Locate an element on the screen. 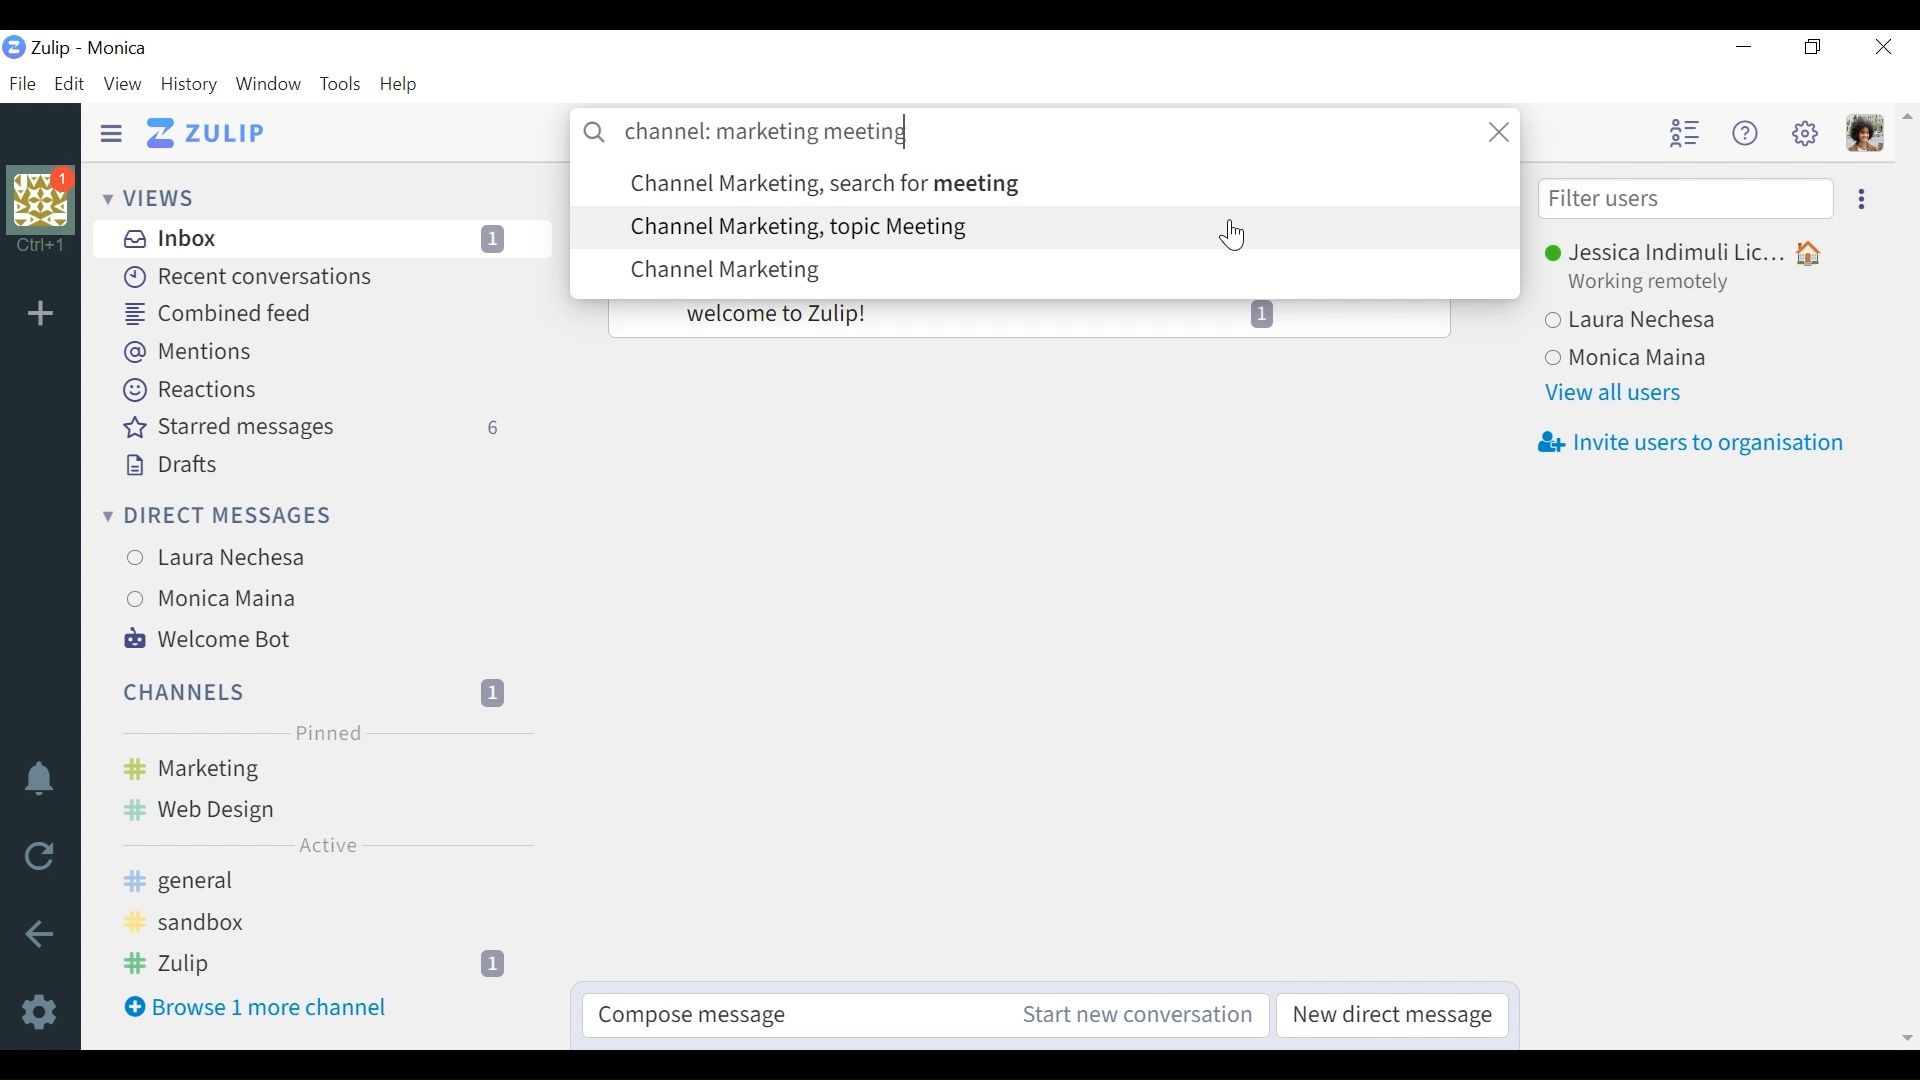 The image size is (1920, 1080). New direct message is located at coordinates (1400, 1016).